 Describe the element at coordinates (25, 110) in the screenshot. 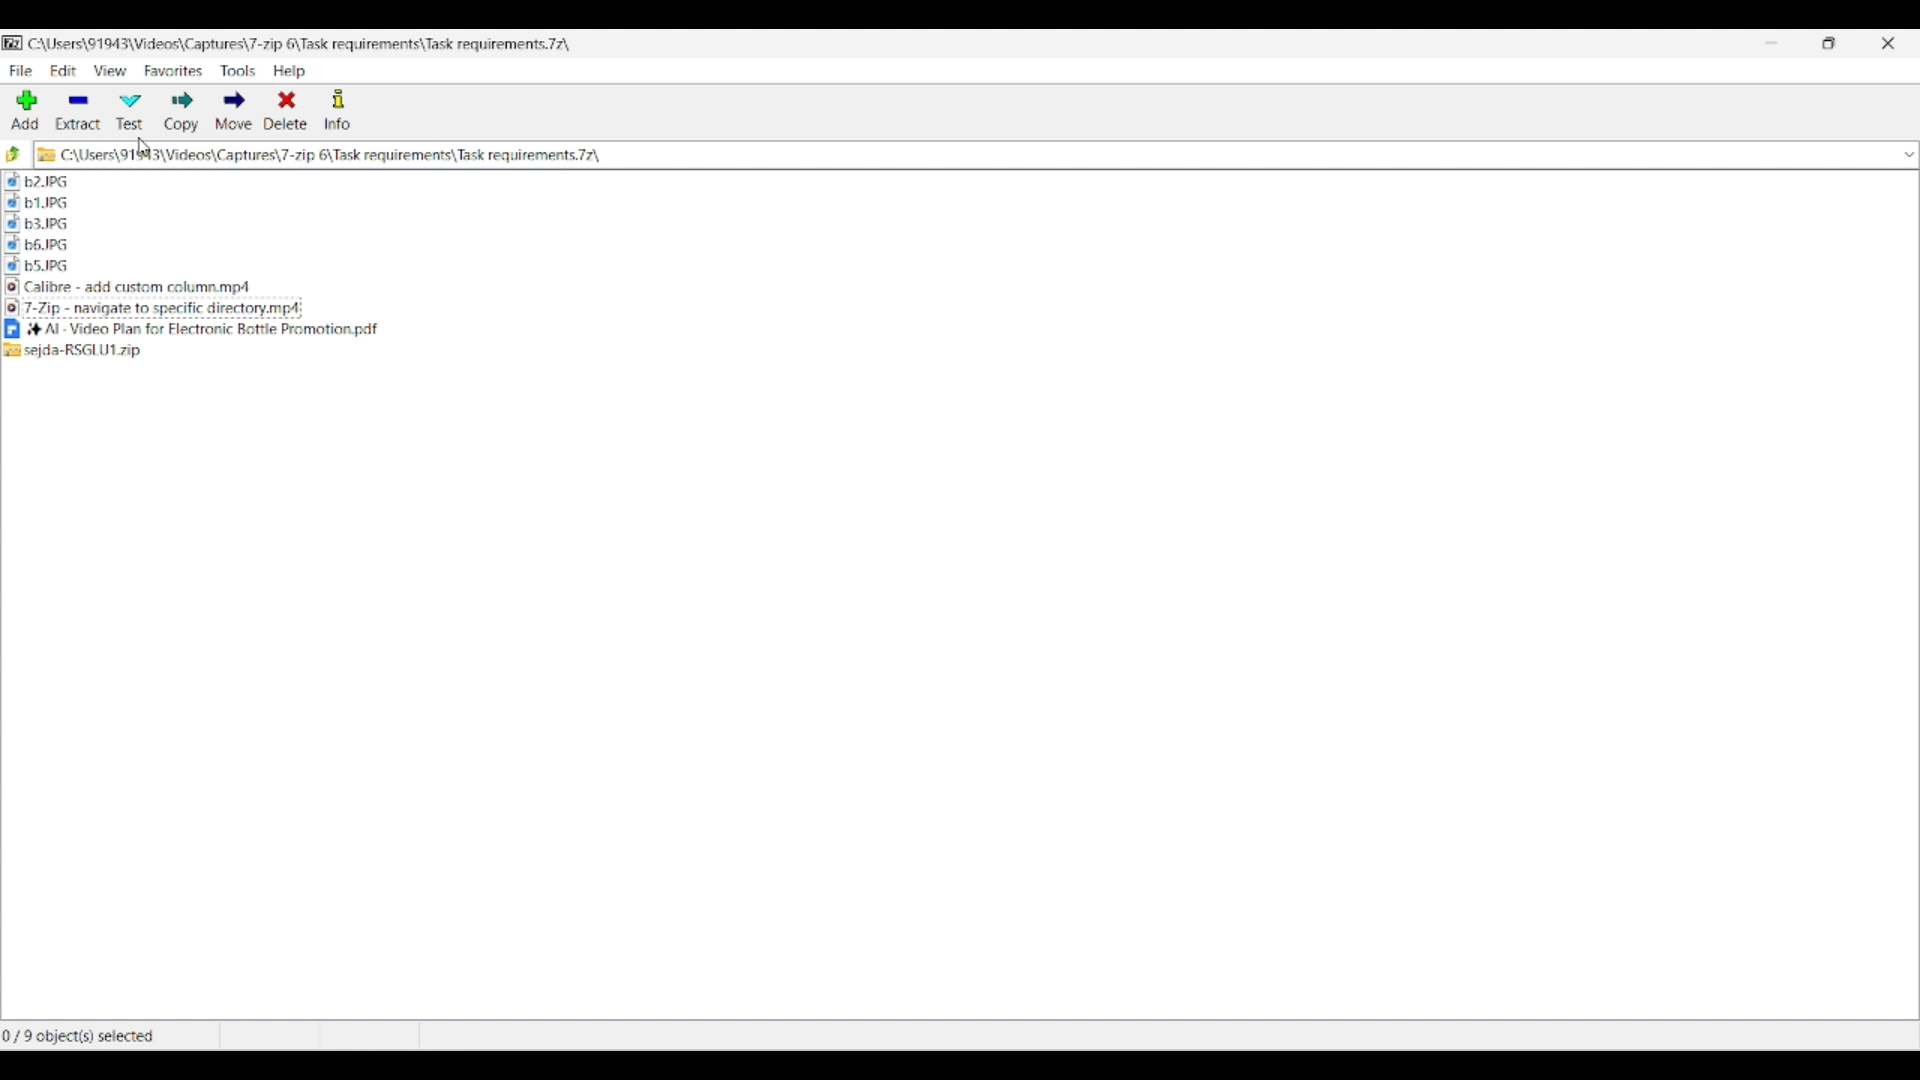

I see `Add` at that location.